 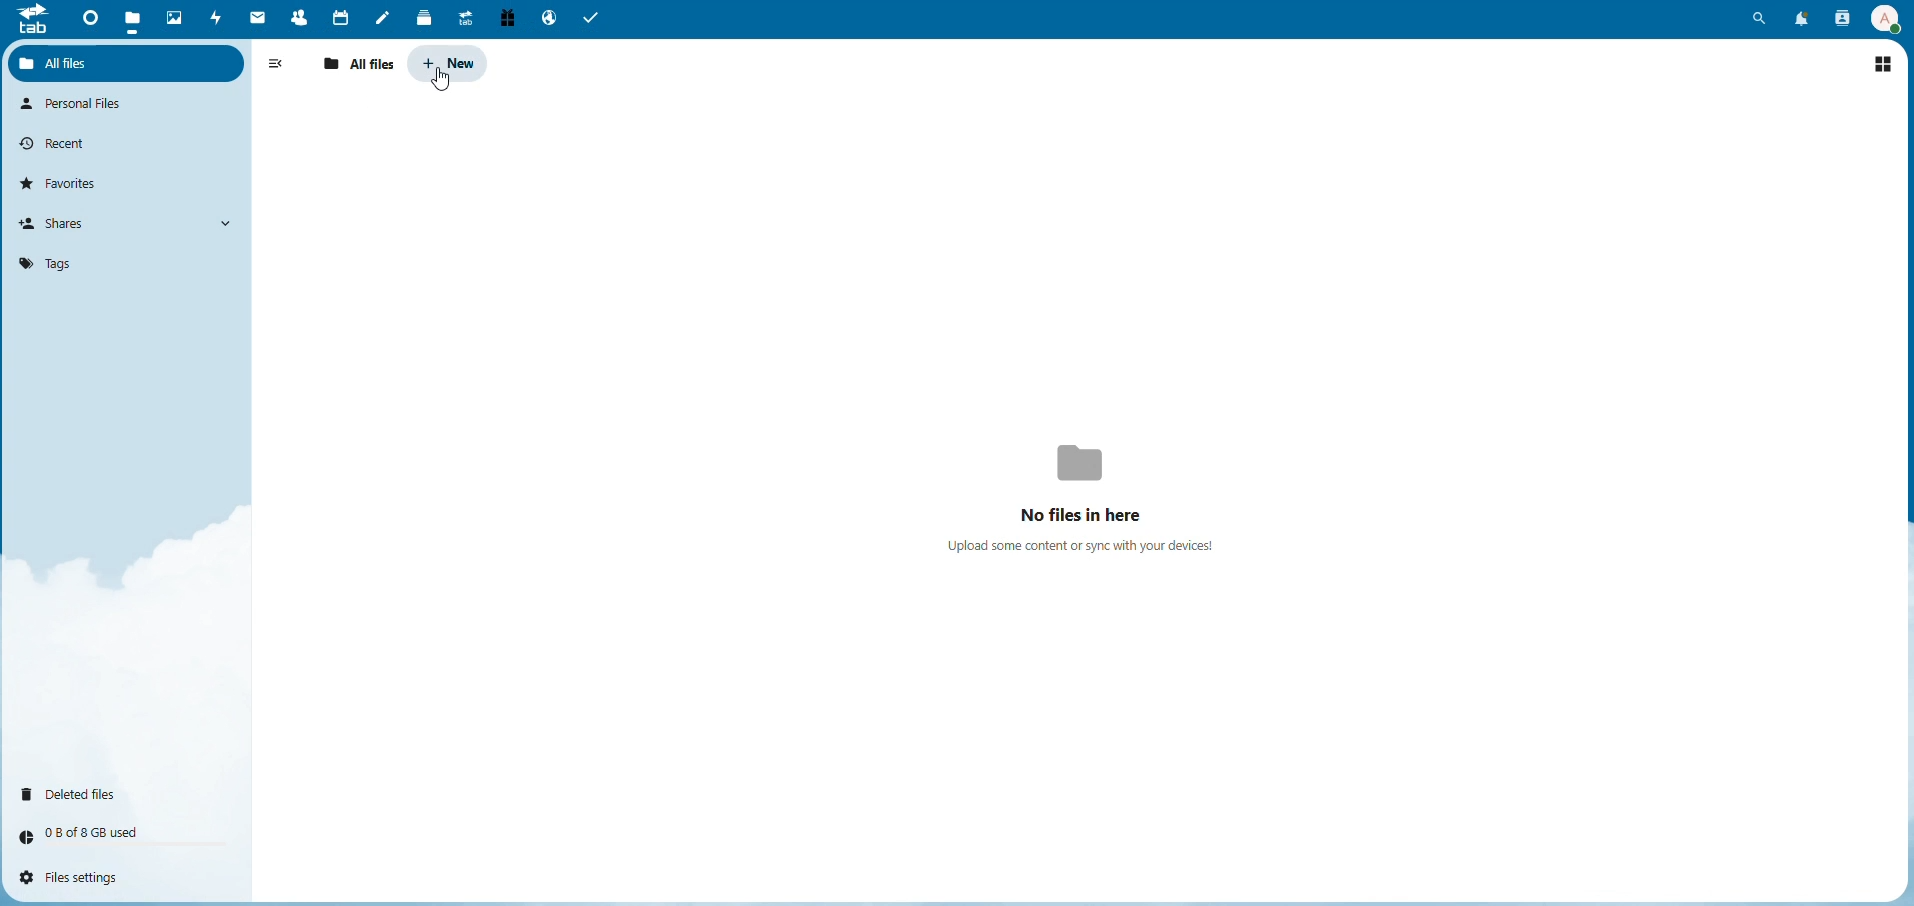 What do you see at coordinates (450, 62) in the screenshot?
I see `New` at bounding box center [450, 62].